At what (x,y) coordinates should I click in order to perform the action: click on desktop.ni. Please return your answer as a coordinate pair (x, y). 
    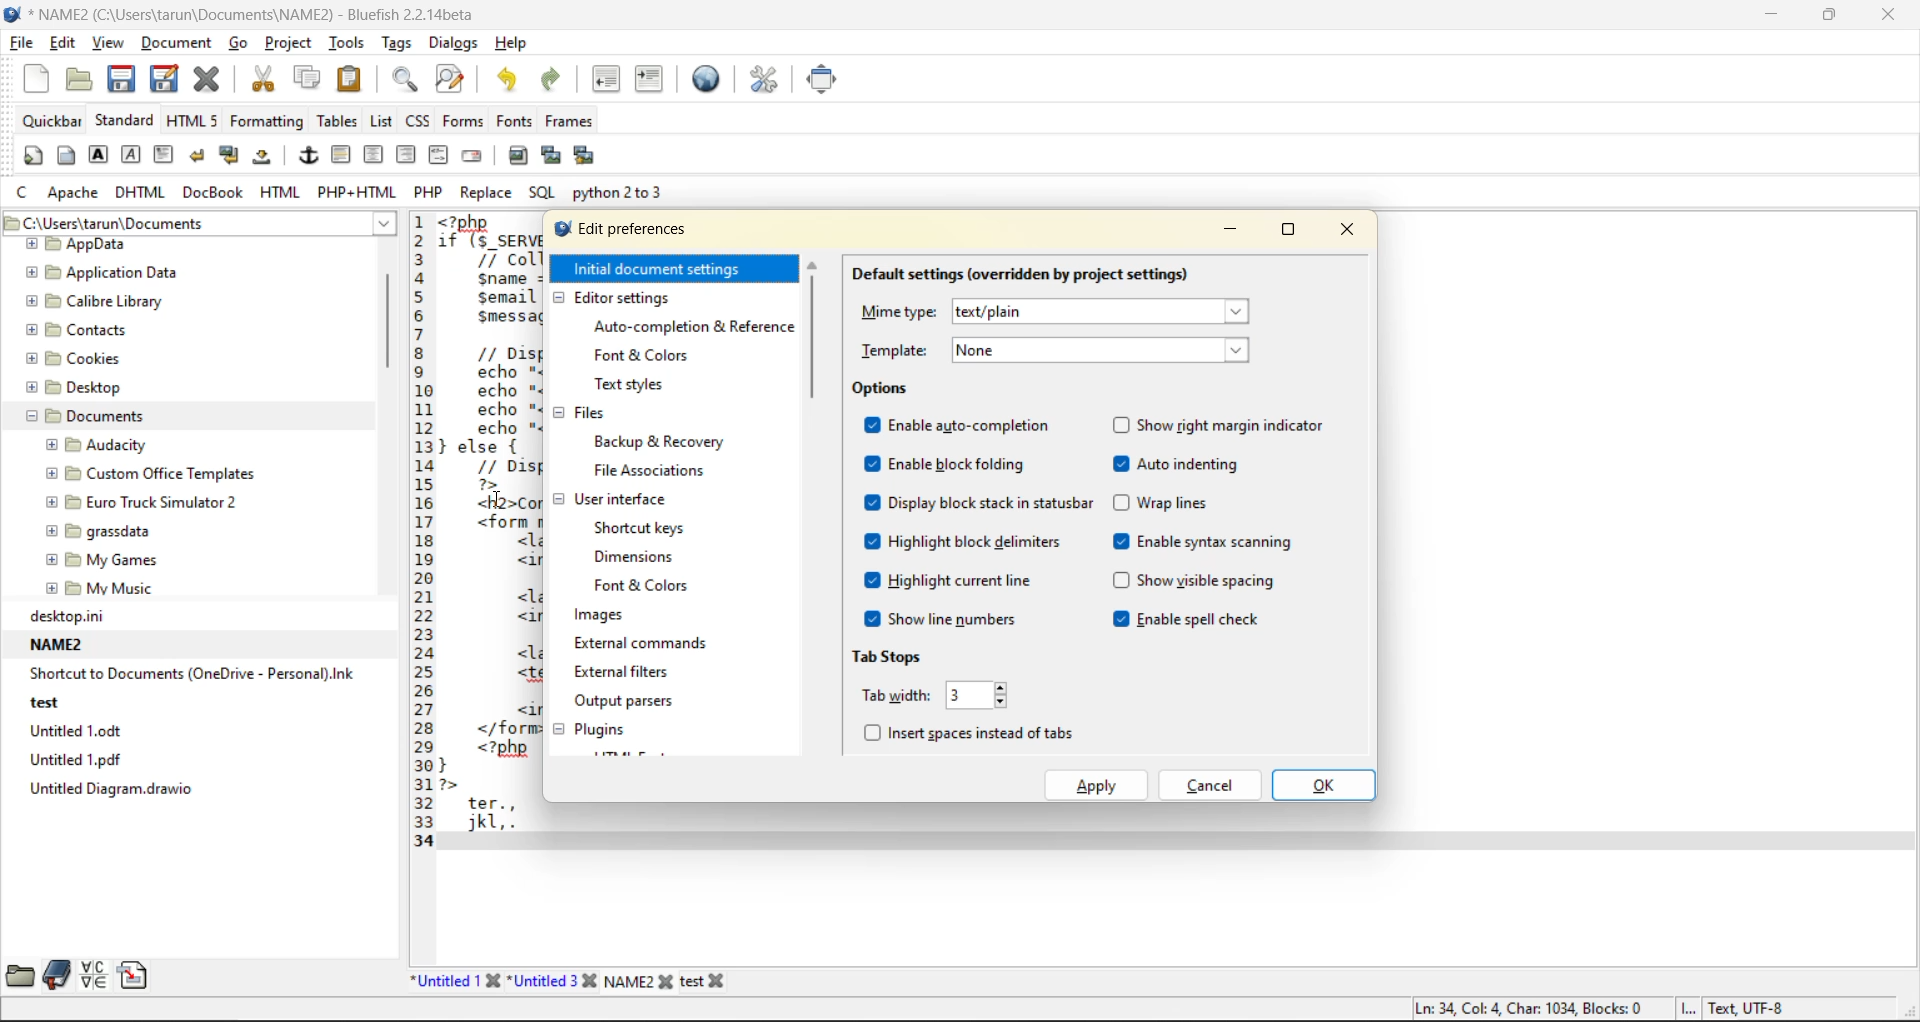
    Looking at the image, I should click on (61, 618).